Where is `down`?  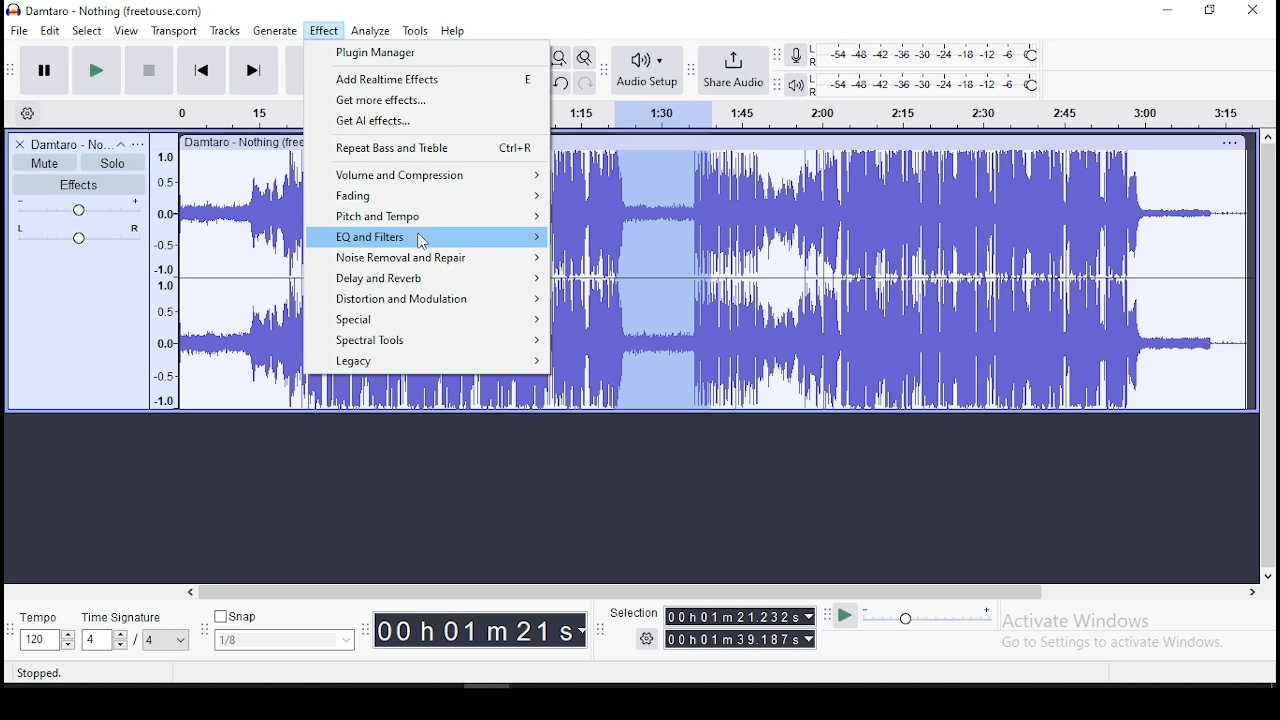
down is located at coordinates (1267, 573).